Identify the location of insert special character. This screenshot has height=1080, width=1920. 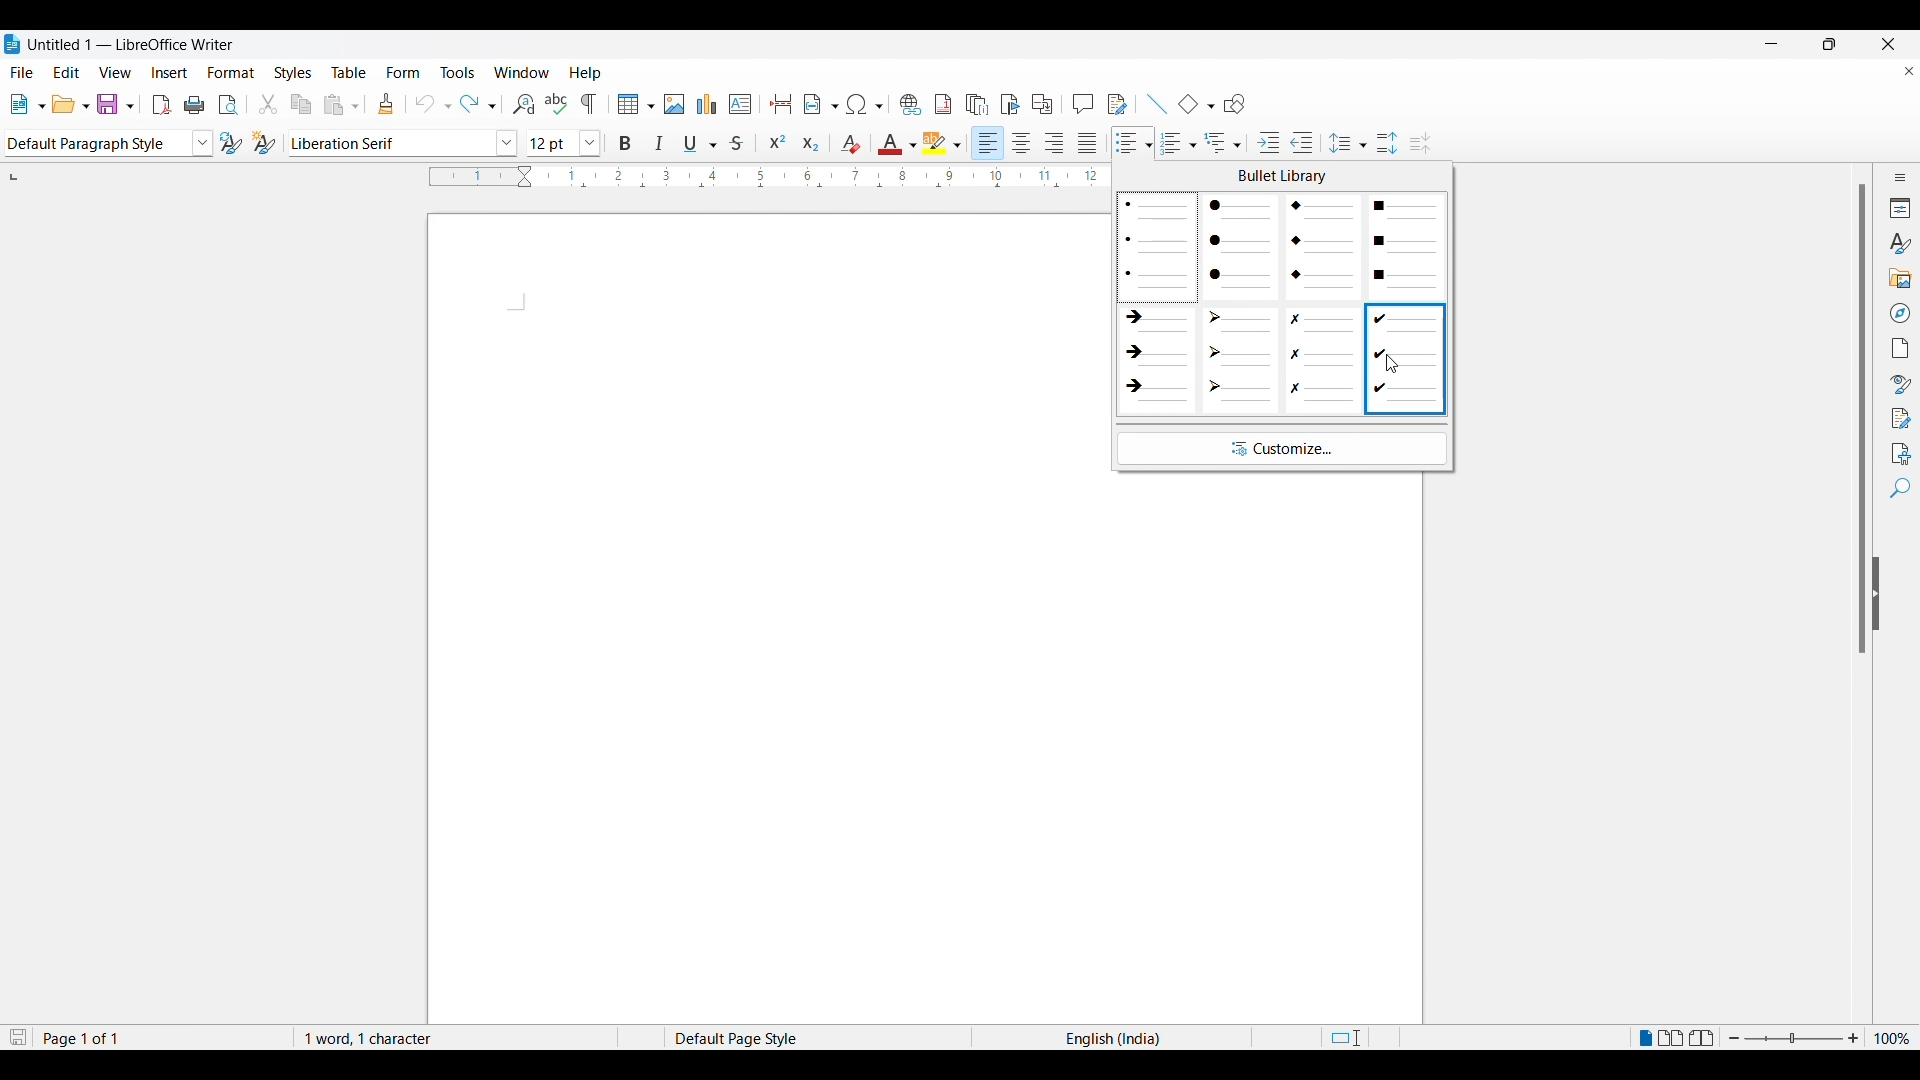
(865, 104).